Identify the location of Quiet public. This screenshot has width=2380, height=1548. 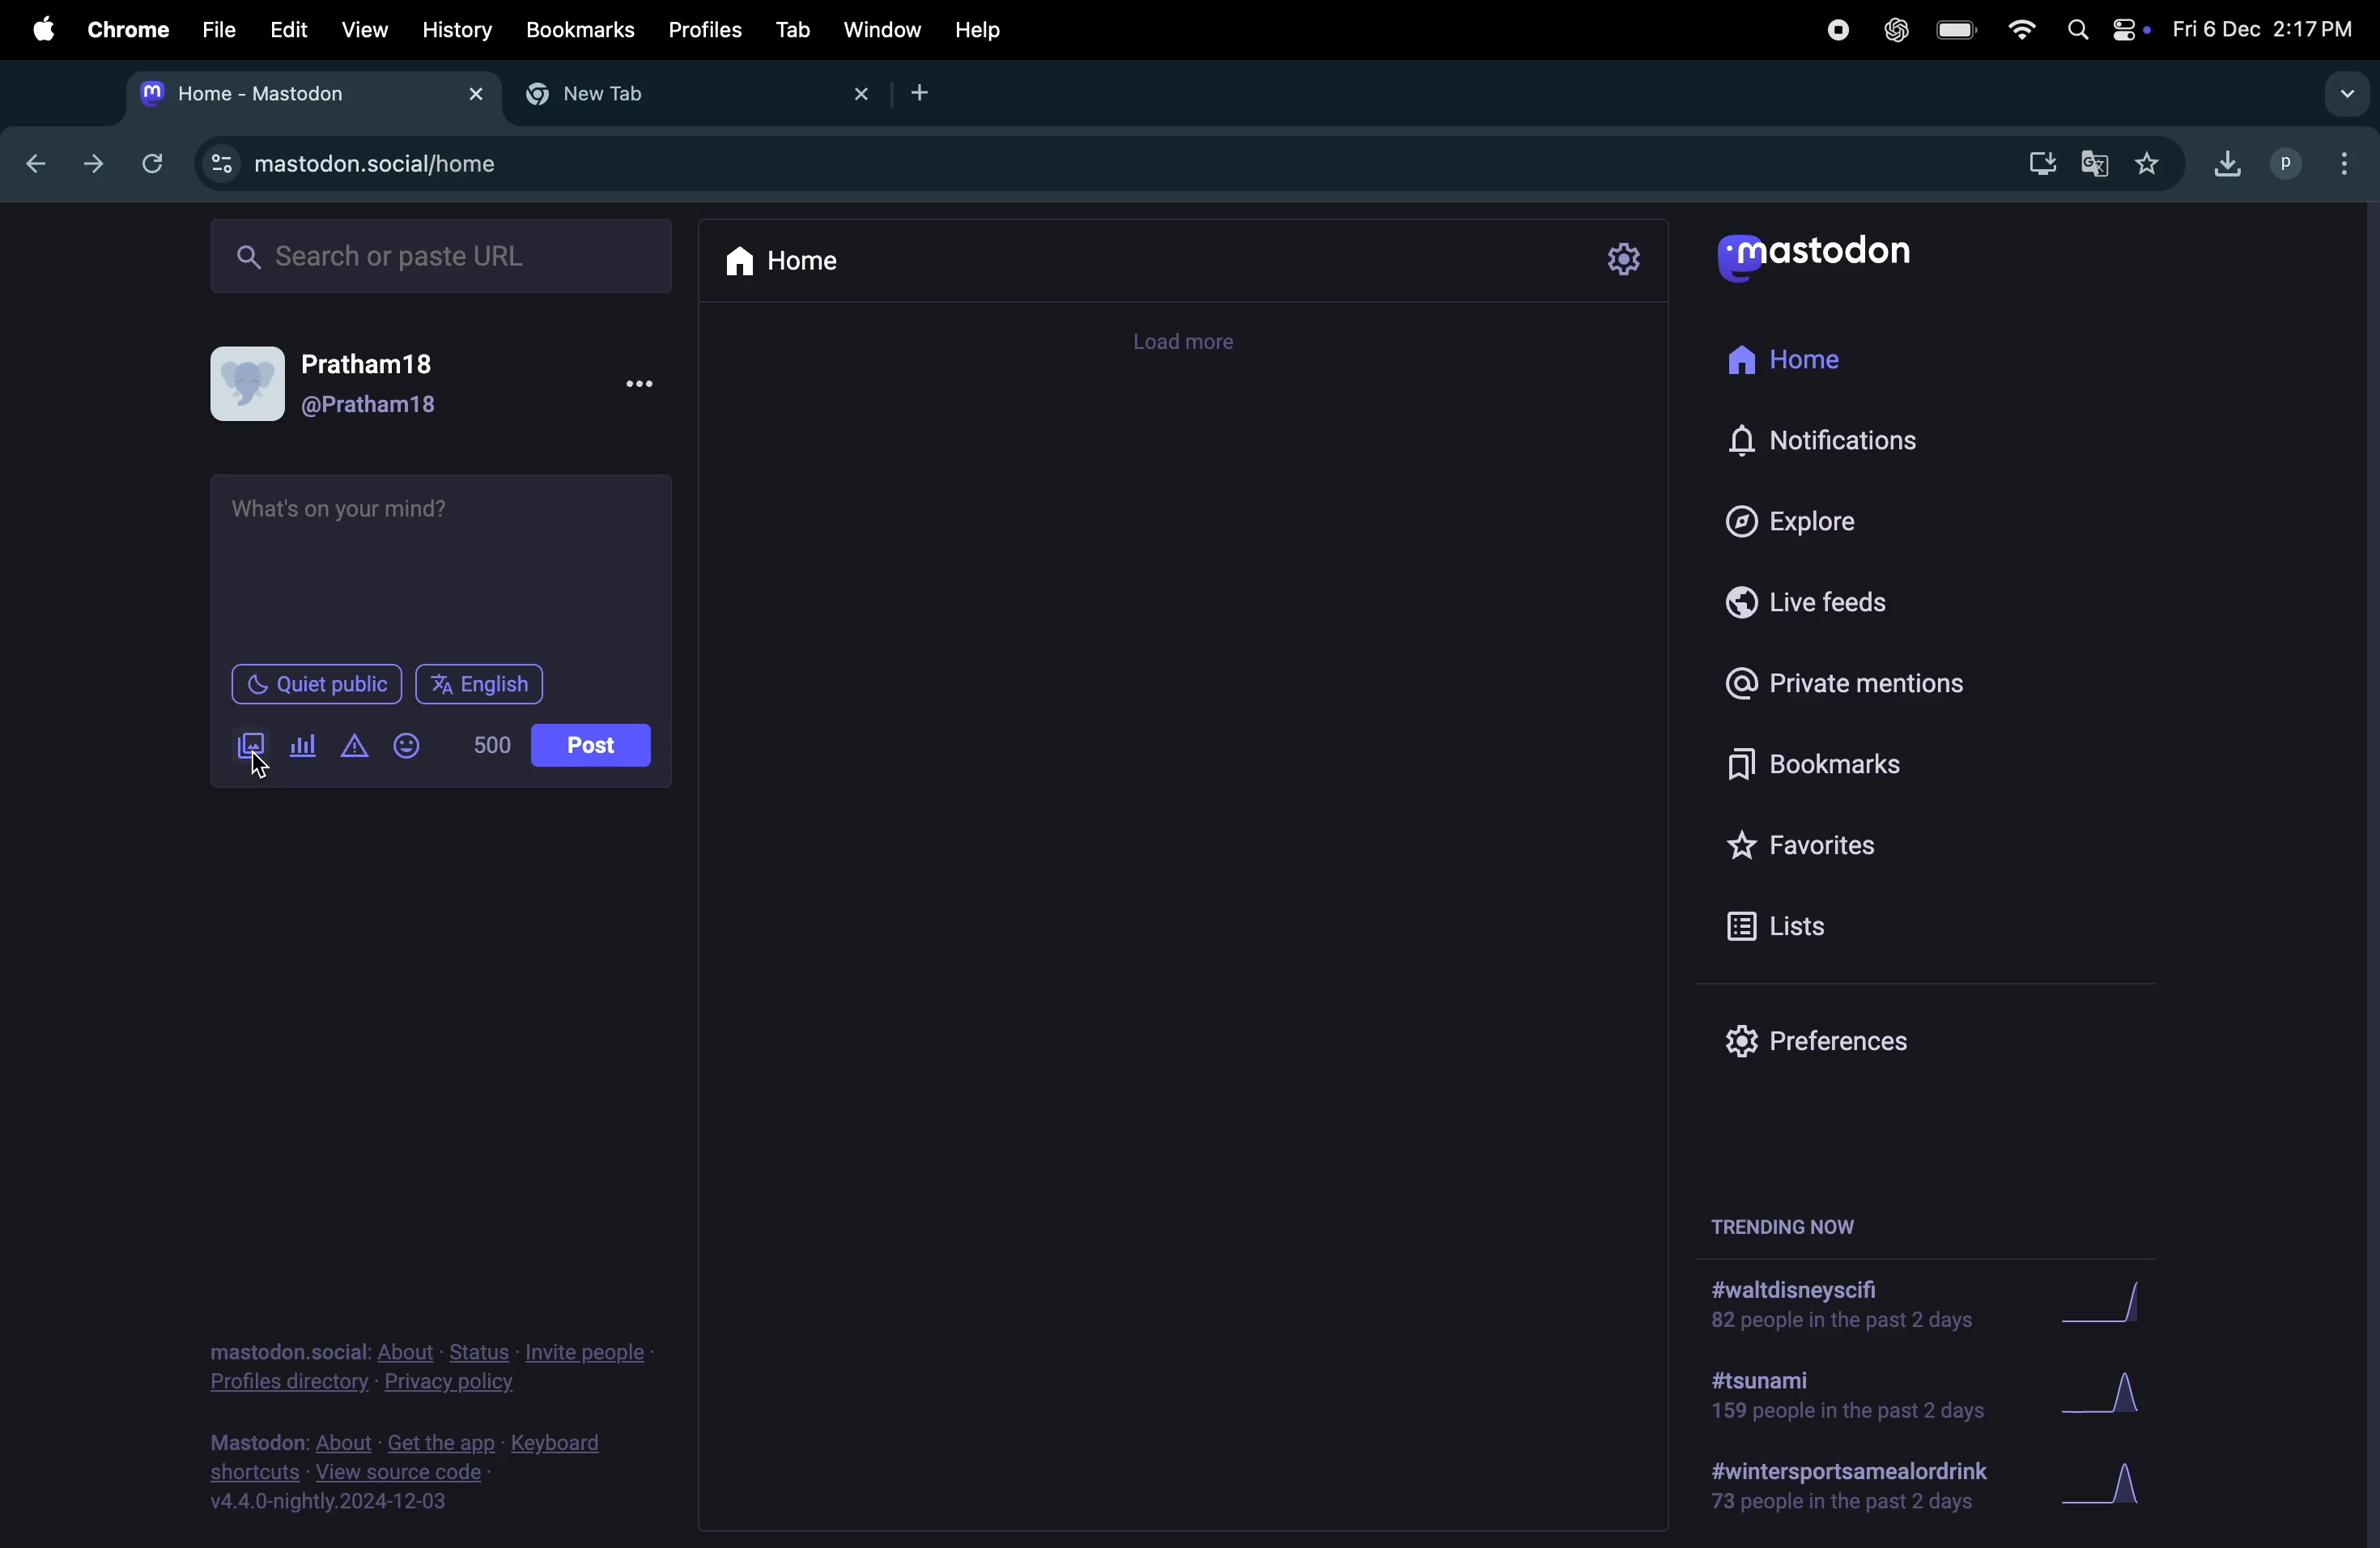
(314, 686).